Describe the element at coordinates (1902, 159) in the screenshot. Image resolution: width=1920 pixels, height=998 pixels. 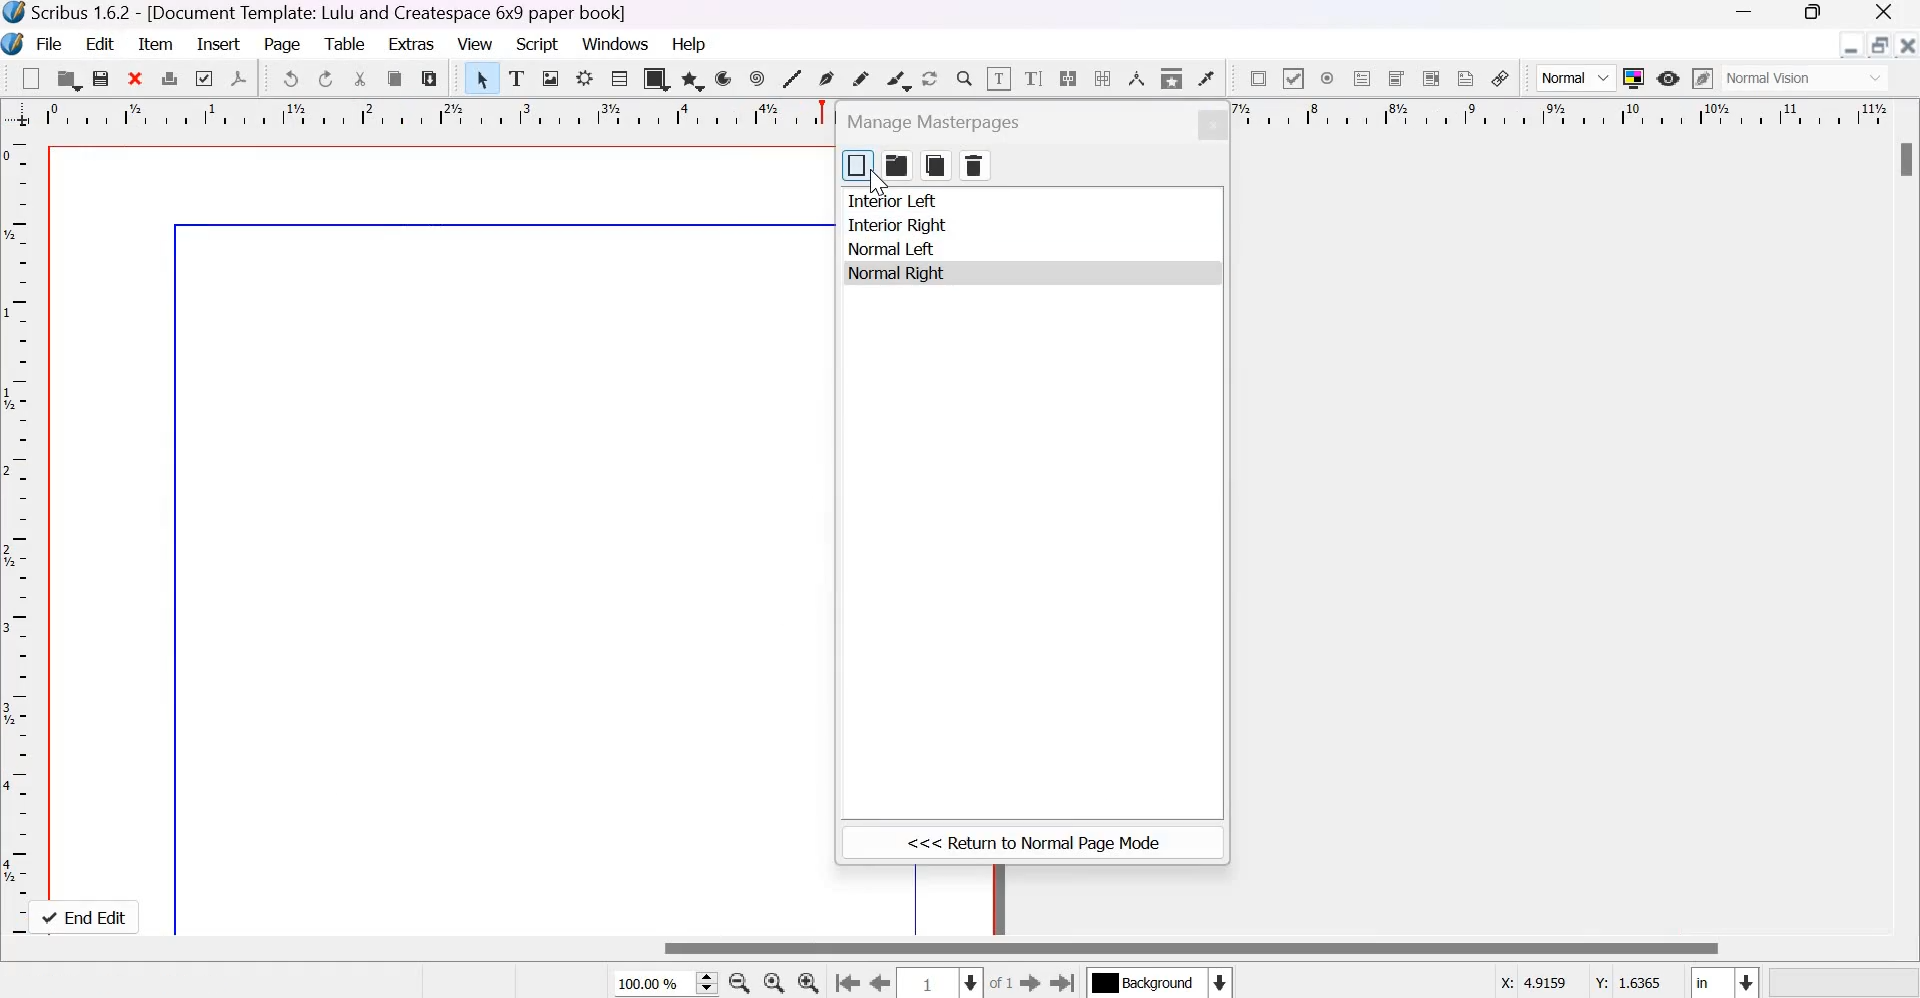
I see `scroll bar` at that location.